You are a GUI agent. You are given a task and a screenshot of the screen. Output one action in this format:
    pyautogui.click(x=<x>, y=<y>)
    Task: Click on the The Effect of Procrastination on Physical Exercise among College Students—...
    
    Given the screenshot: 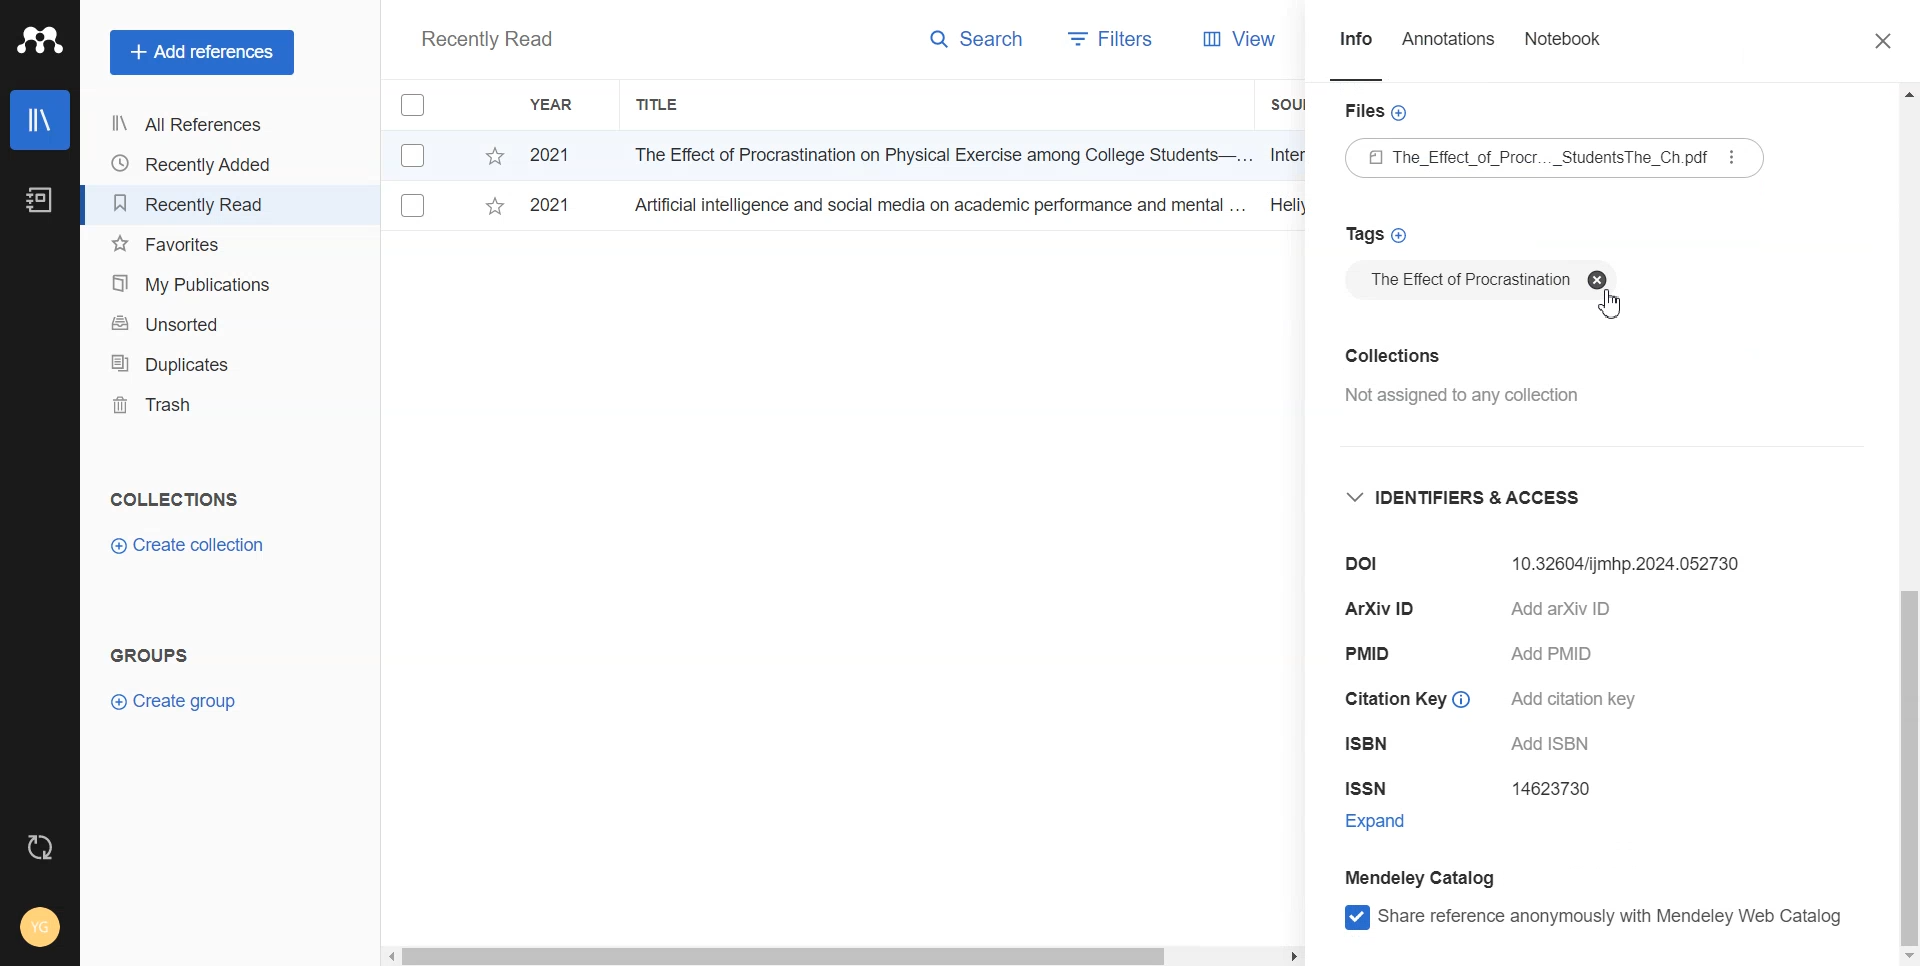 What is the action you would take?
    pyautogui.click(x=935, y=154)
    